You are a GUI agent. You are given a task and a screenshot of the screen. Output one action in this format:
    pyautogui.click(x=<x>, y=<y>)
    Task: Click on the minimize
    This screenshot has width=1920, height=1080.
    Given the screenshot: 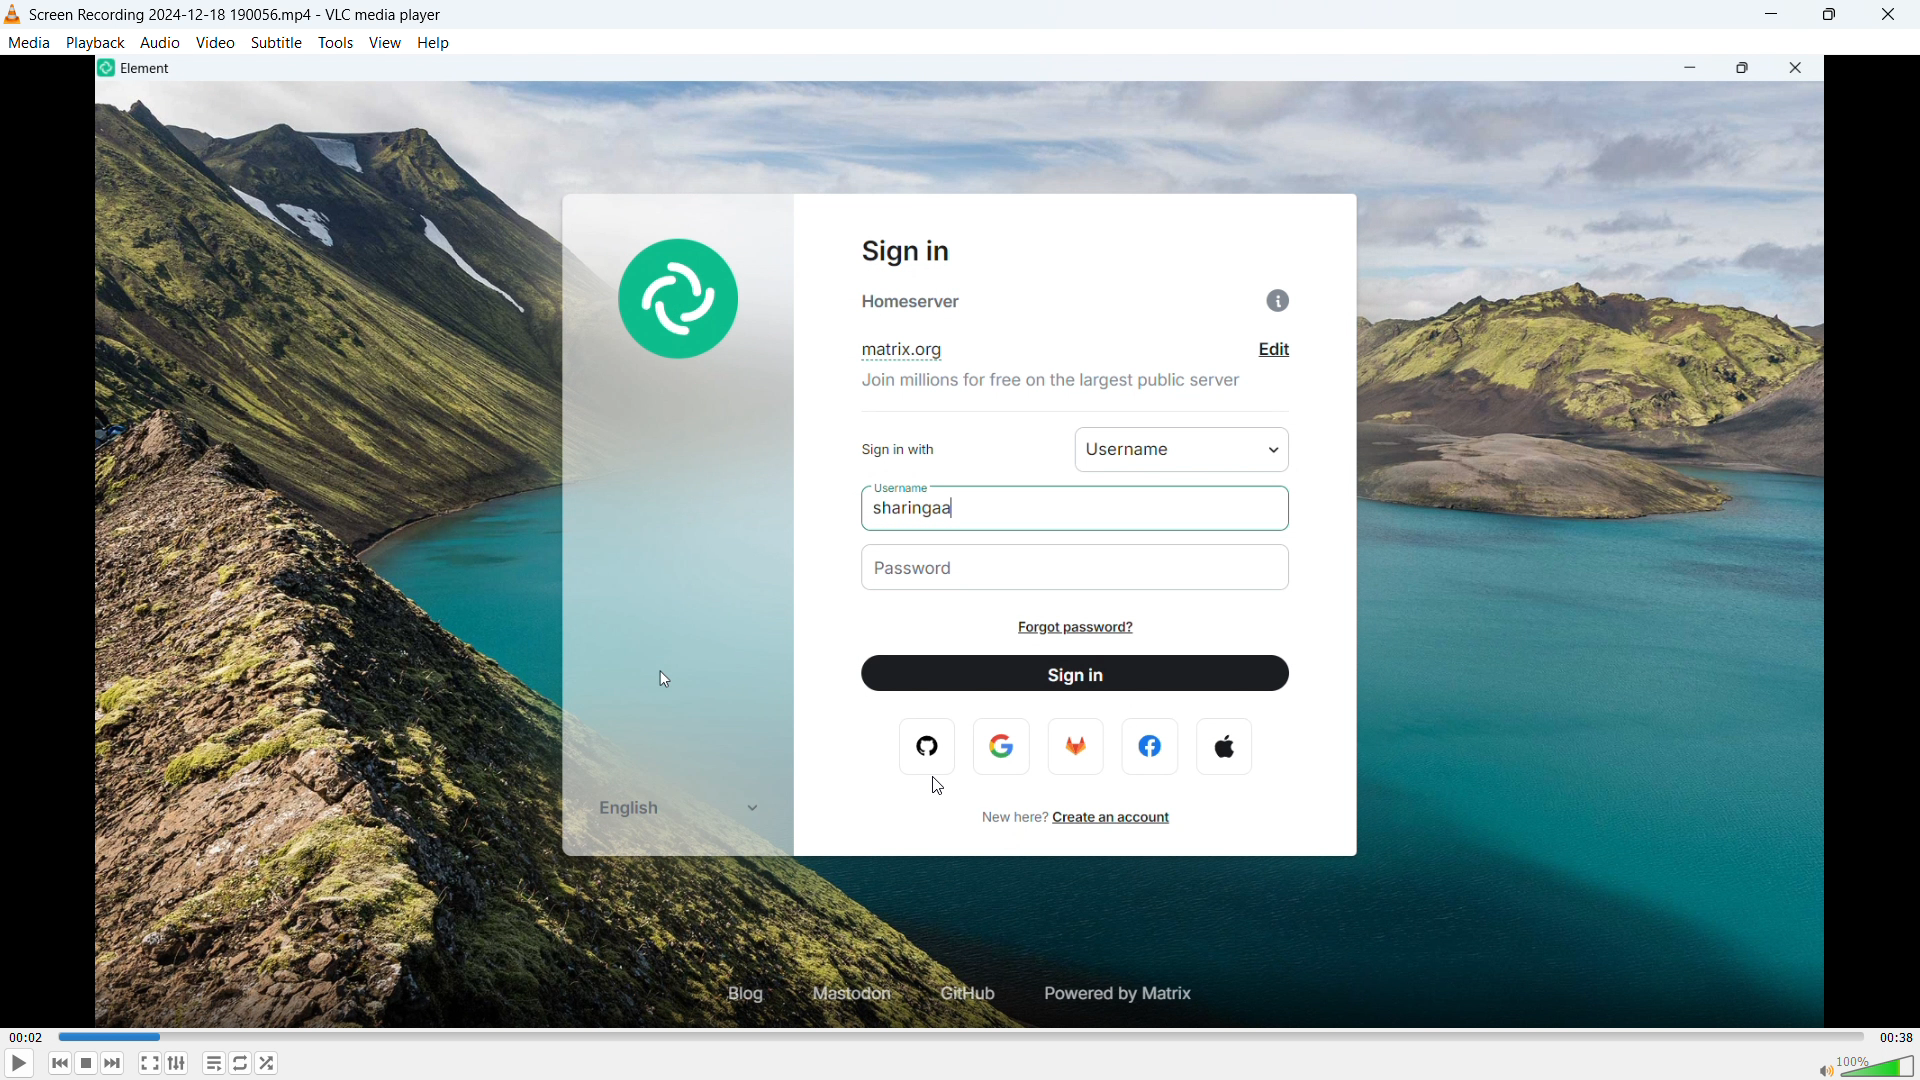 What is the action you would take?
    pyautogui.click(x=1769, y=14)
    